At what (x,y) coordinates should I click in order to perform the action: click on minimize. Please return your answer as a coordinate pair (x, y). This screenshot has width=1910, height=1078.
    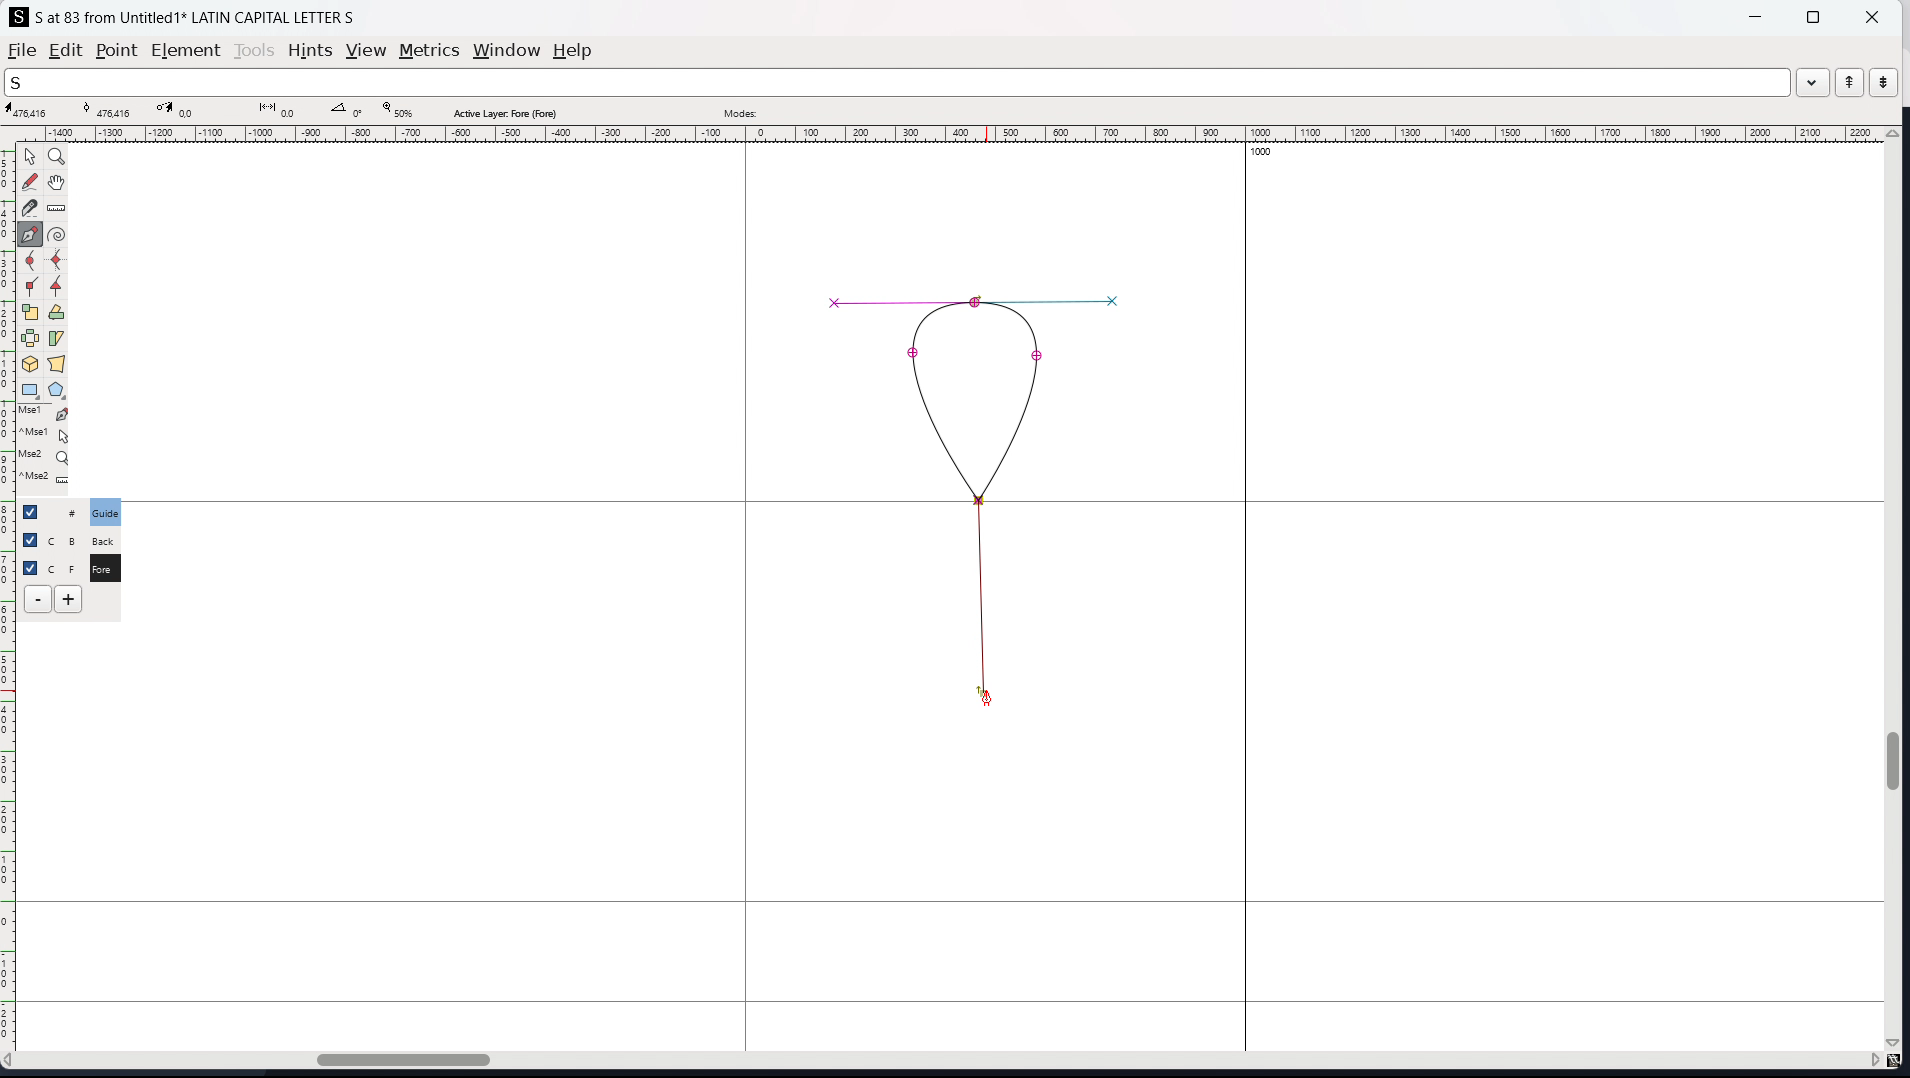
    Looking at the image, I should click on (1758, 15).